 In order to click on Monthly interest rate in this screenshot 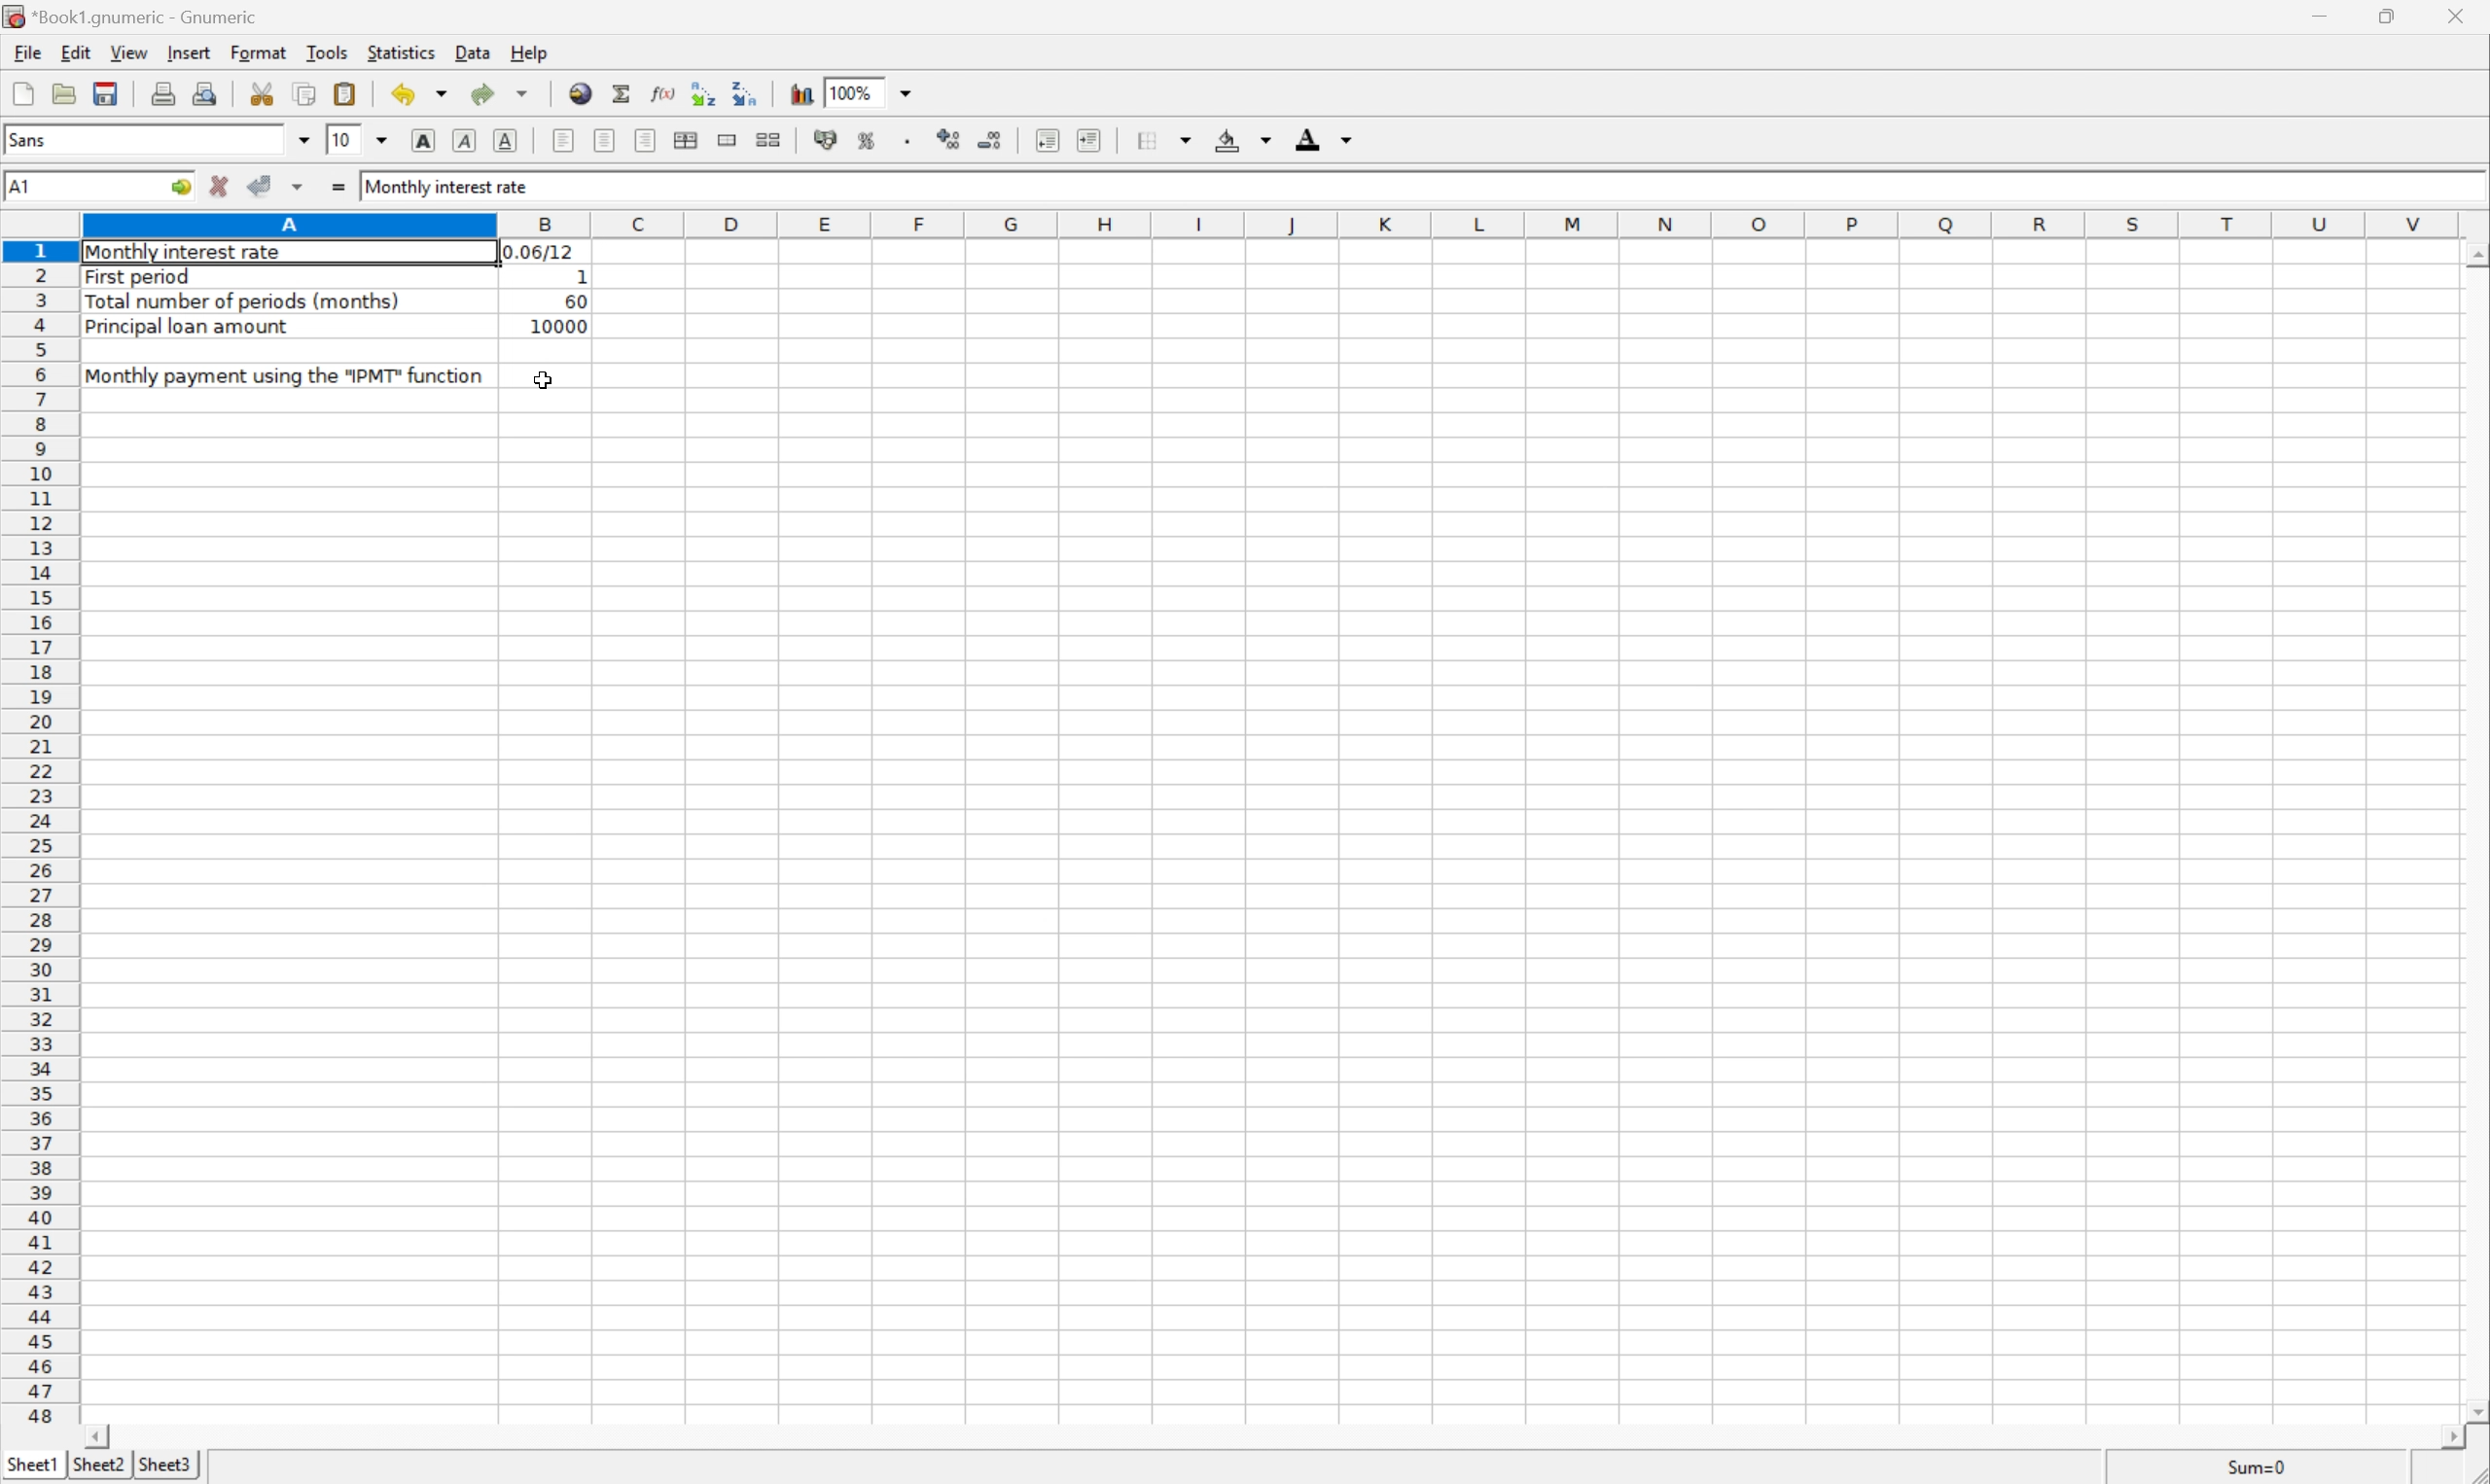, I will do `click(452, 188)`.